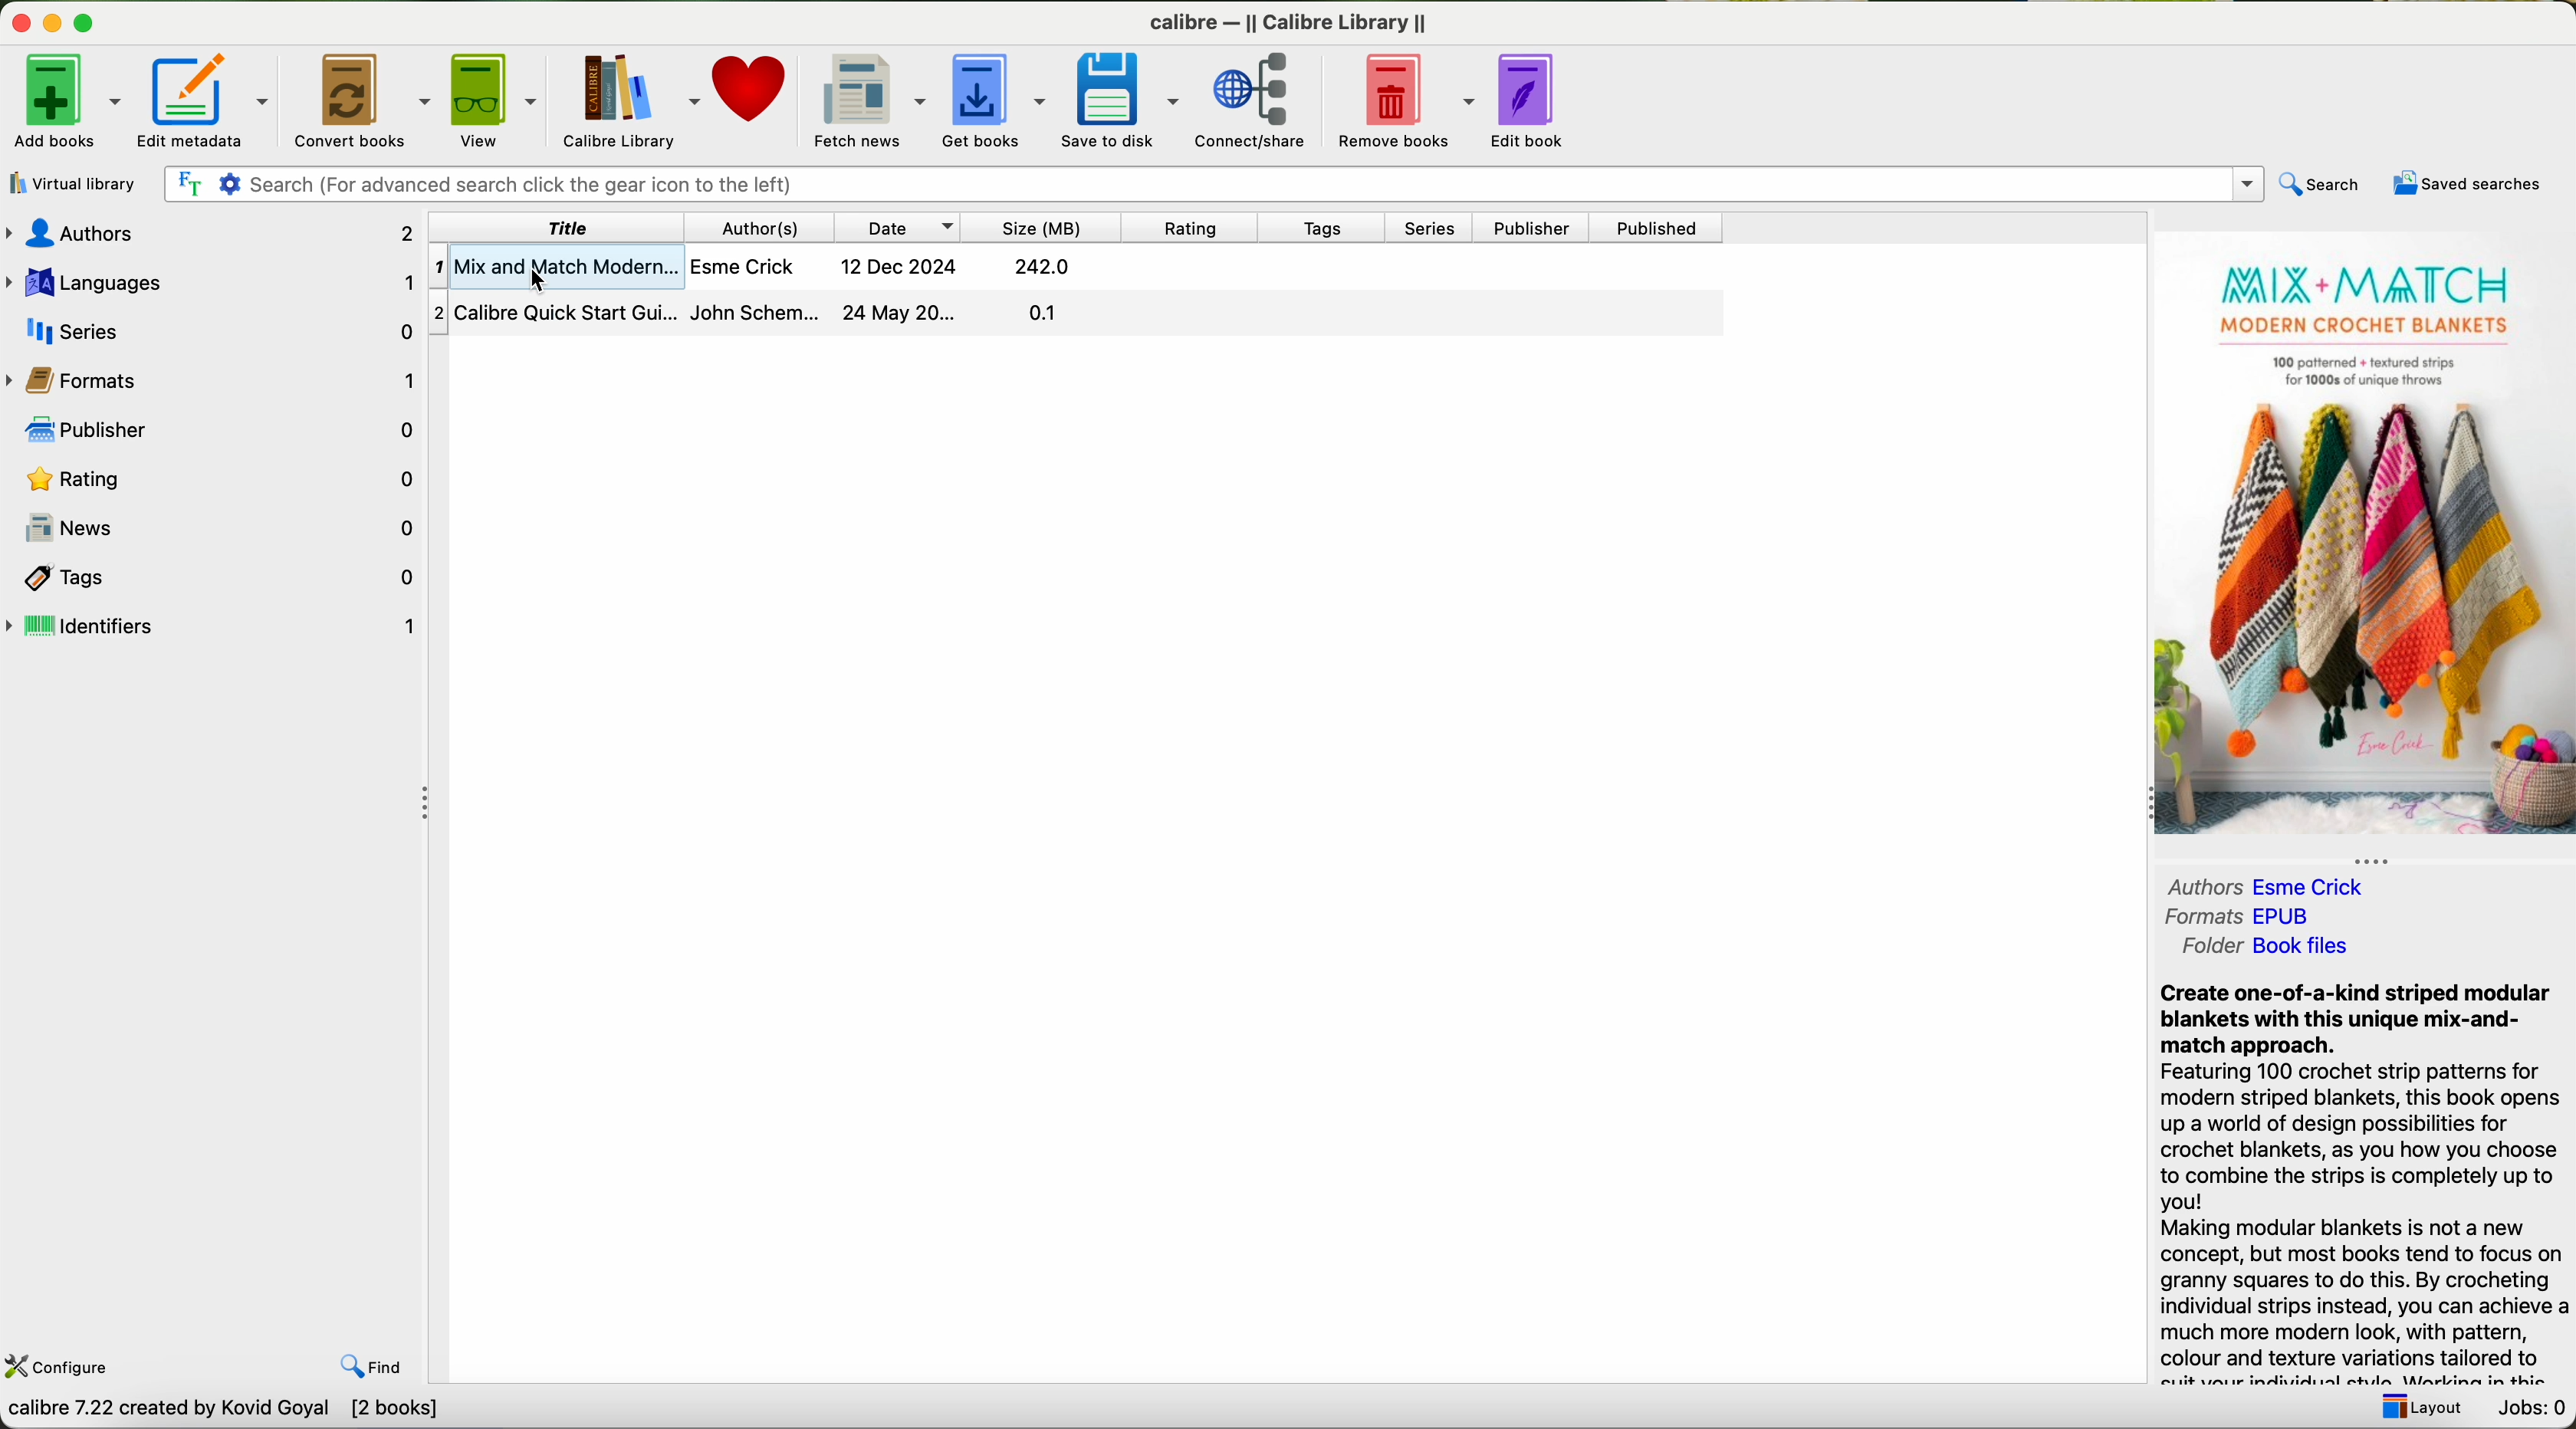 The image size is (2576, 1429). Describe the element at coordinates (365, 99) in the screenshot. I see `convert books` at that location.